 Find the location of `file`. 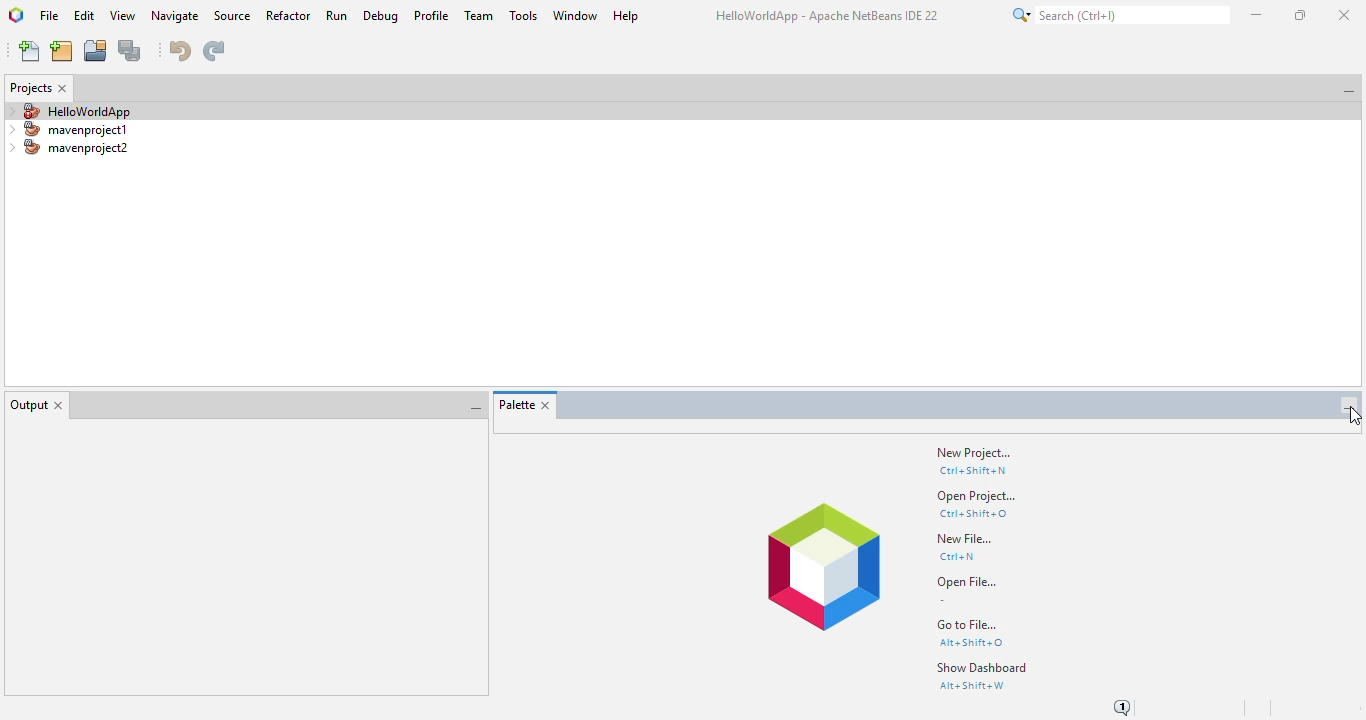

file is located at coordinates (50, 16).